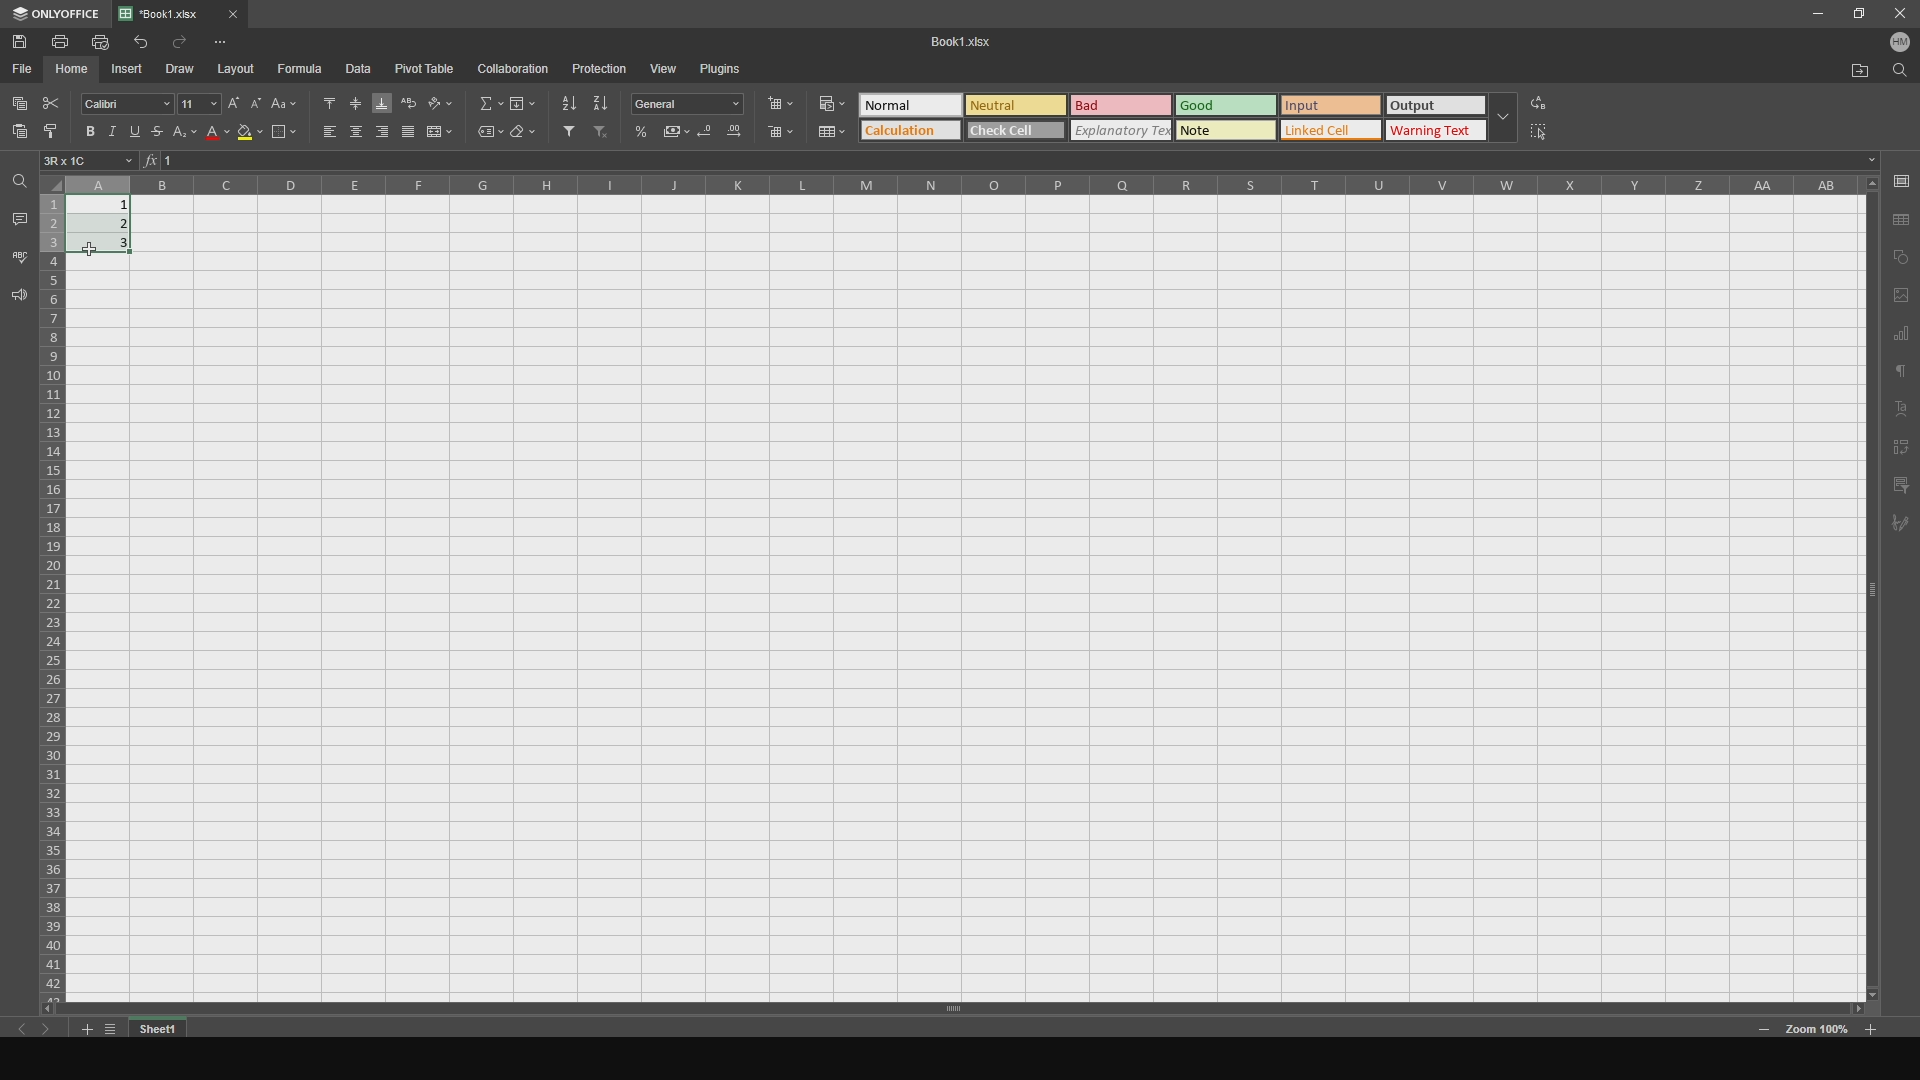 The height and width of the screenshot is (1080, 1920). I want to click on deselect filter, so click(606, 136).